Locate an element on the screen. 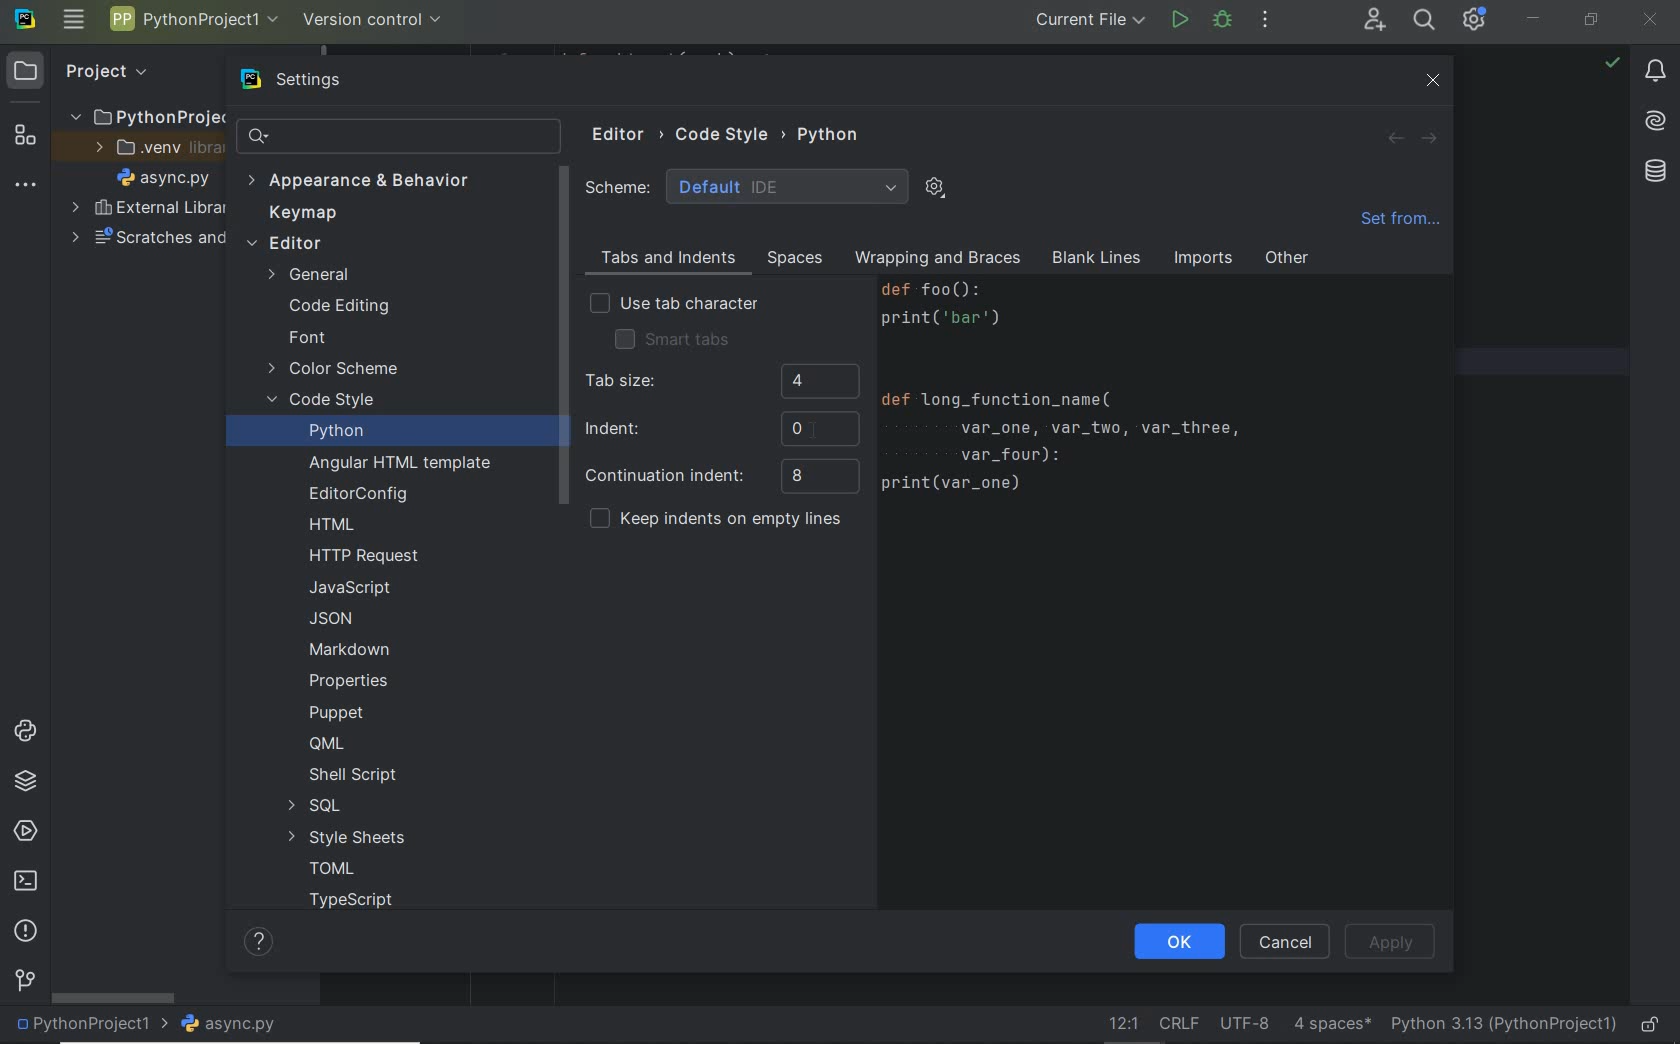 This screenshot has width=1680, height=1044. wrapping and braces is located at coordinates (935, 260).